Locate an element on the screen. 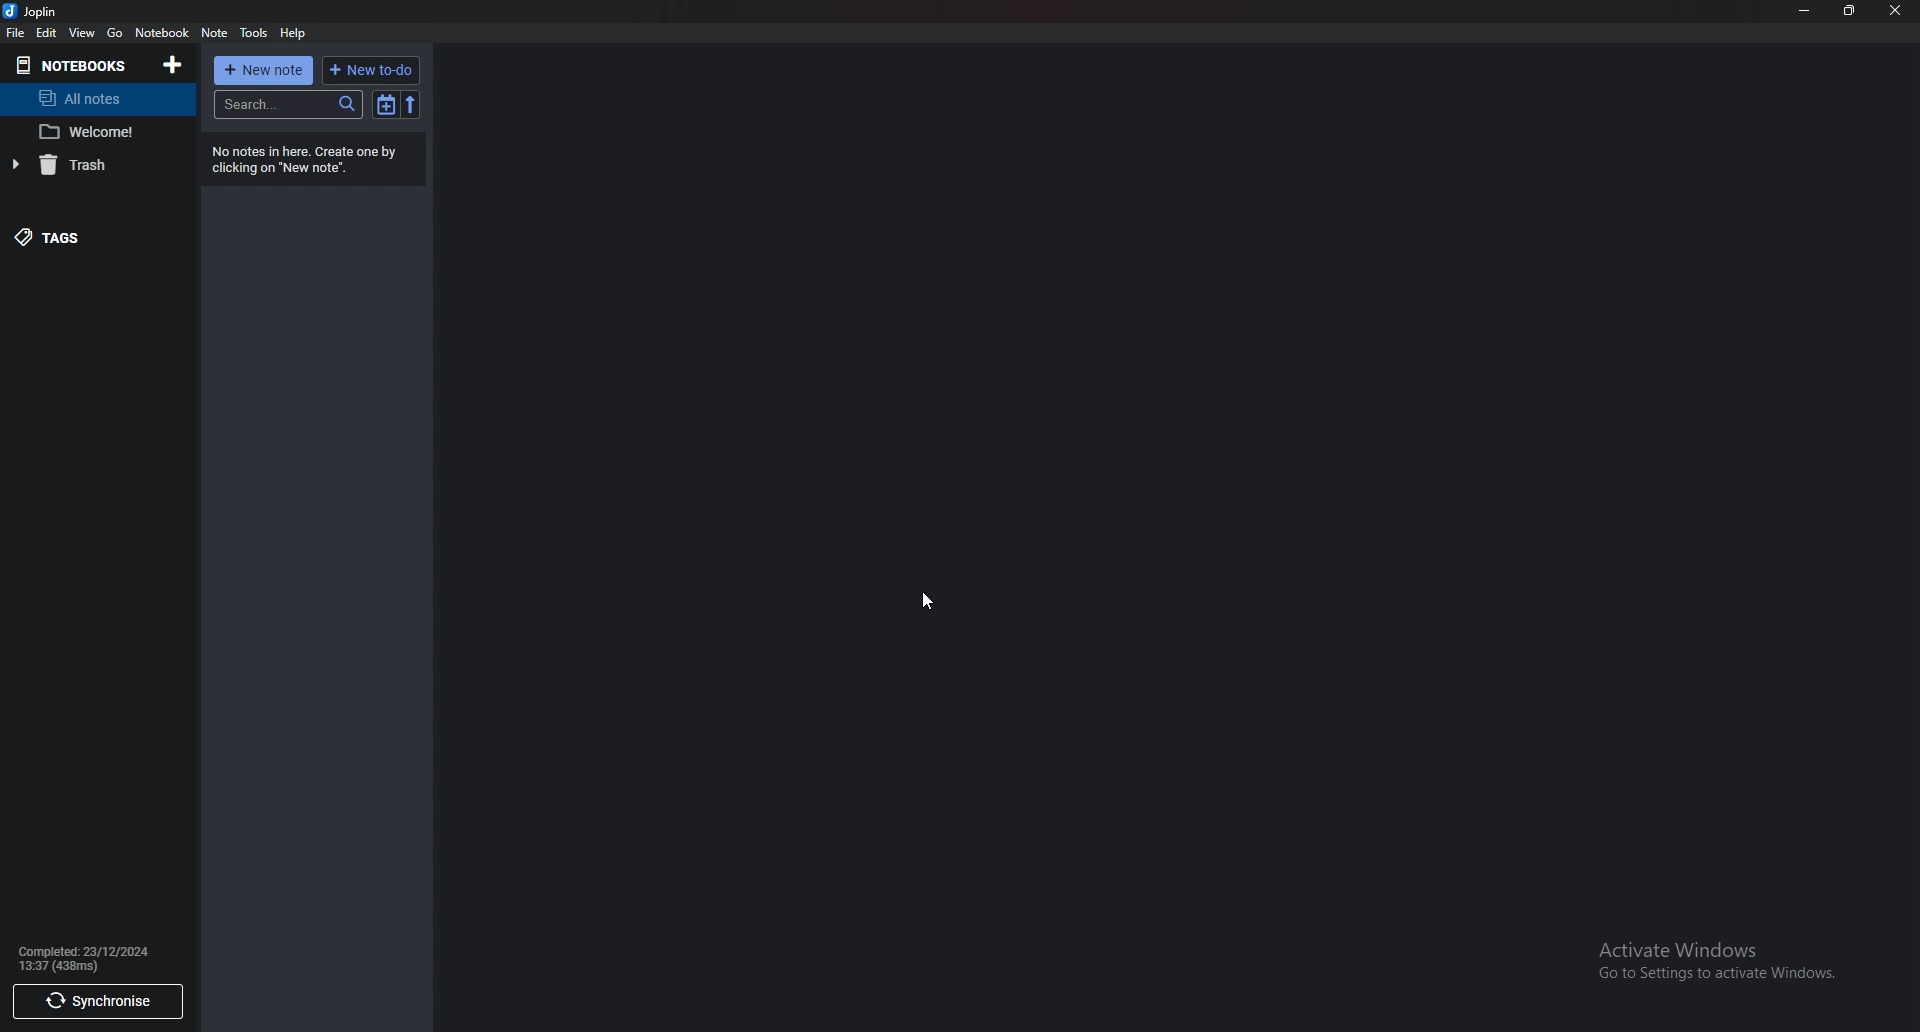 Image resolution: width=1920 pixels, height=1032 pixels. New note is located at coordinates (265, 70).